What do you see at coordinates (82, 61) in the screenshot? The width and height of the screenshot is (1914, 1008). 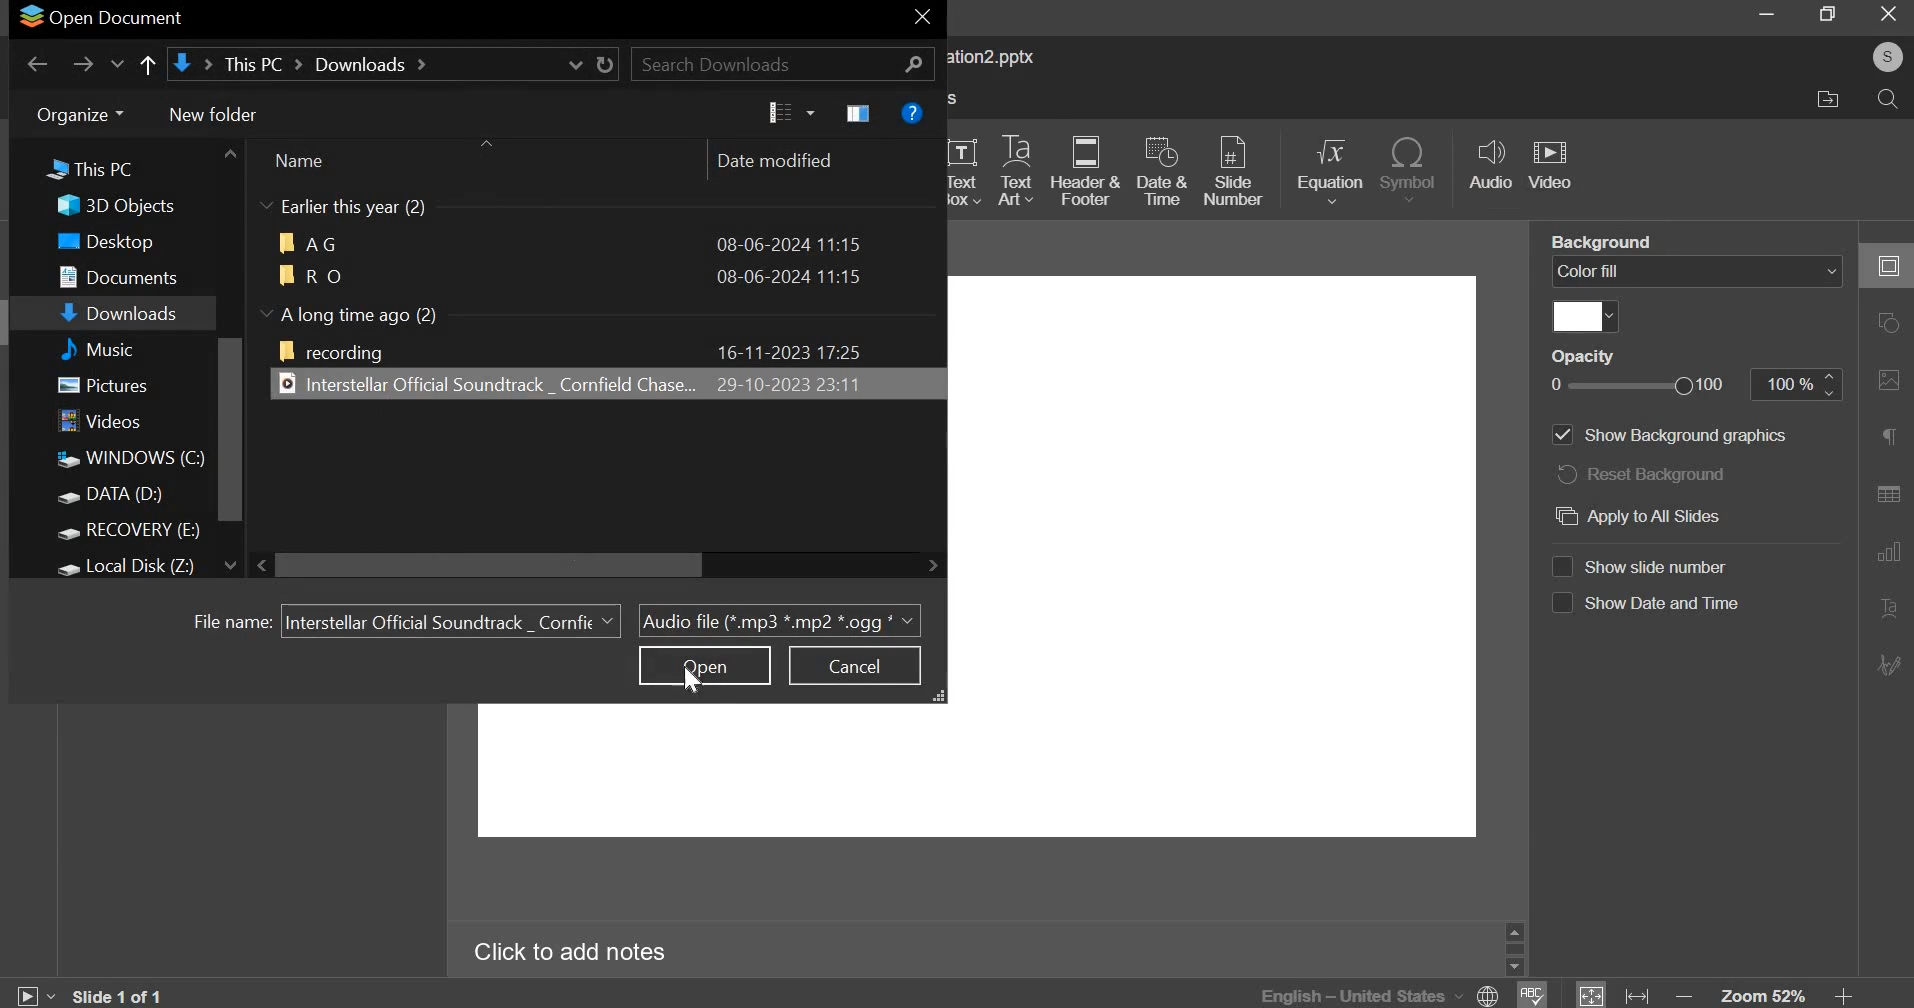 I see `forward` at bounding box center [82, 61].